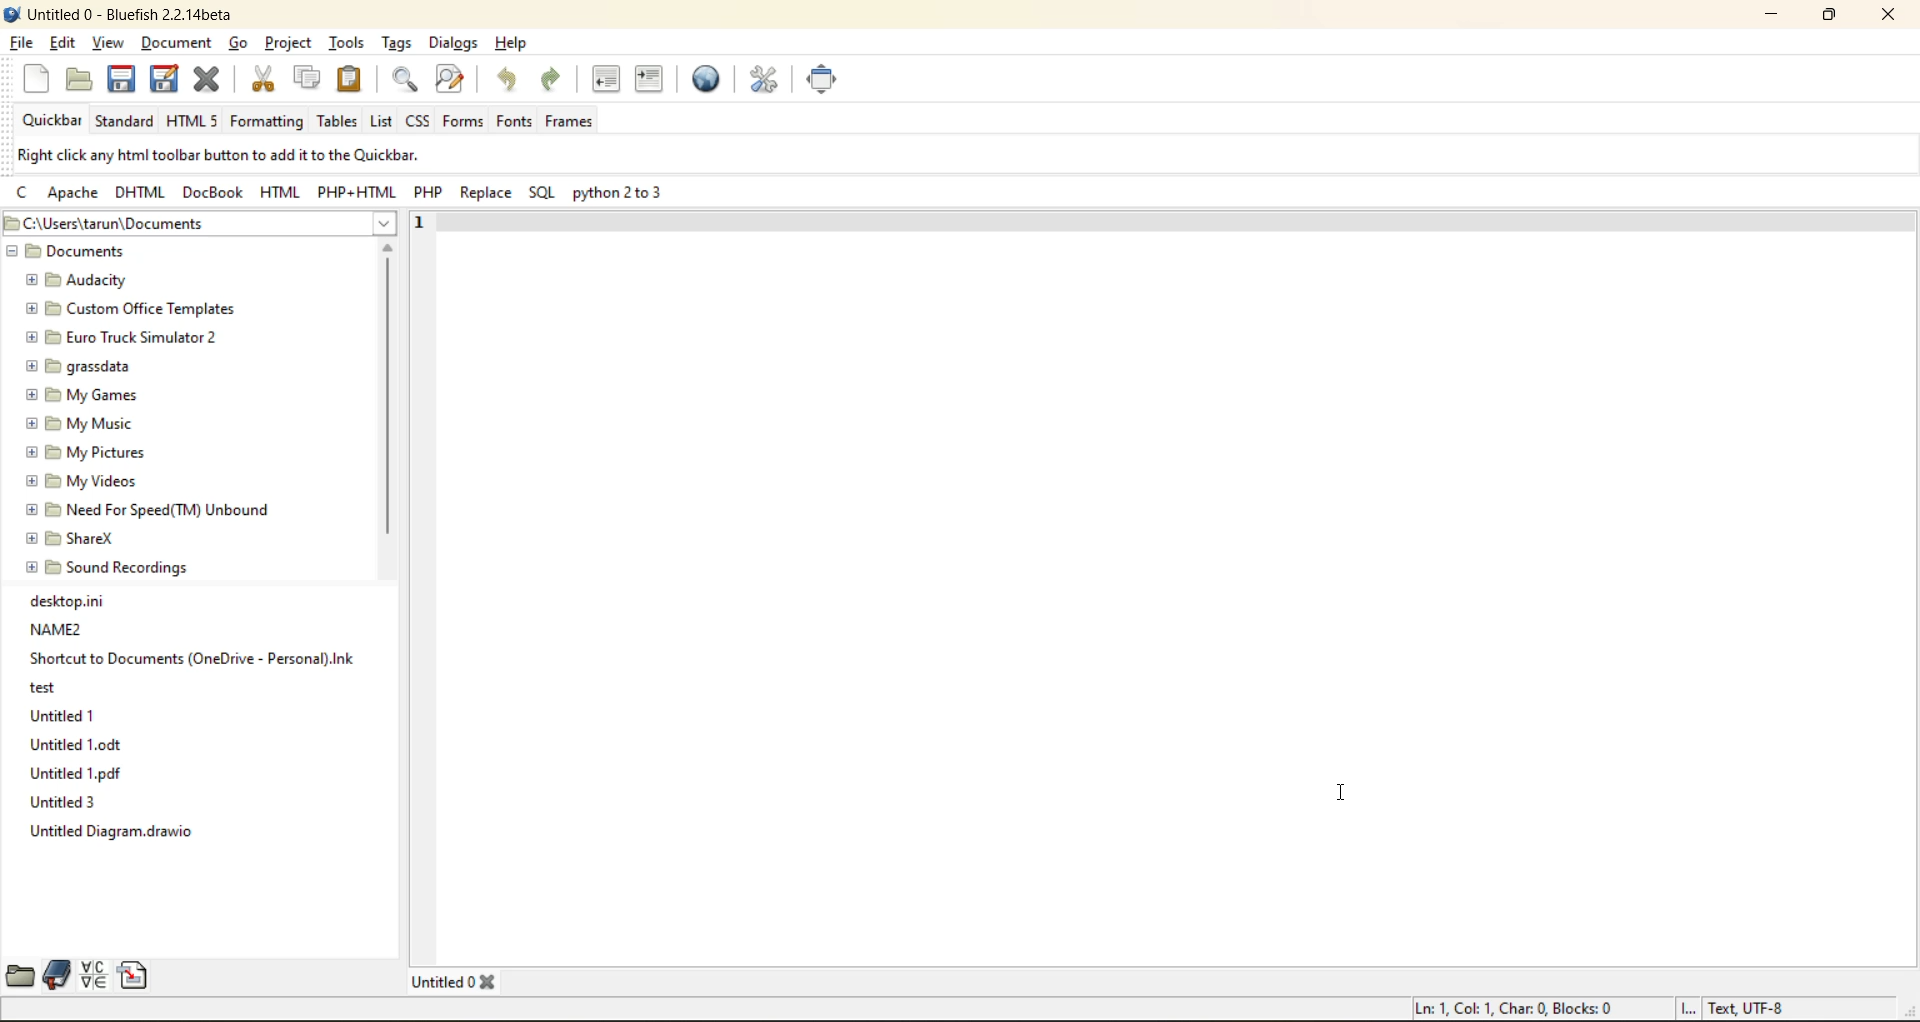  What do you see at coordinates (192, 658) in the screenshot?
I see `Shortcut to Documents (OneDrive - Personal).Ink` at bounding box center [192, 658].